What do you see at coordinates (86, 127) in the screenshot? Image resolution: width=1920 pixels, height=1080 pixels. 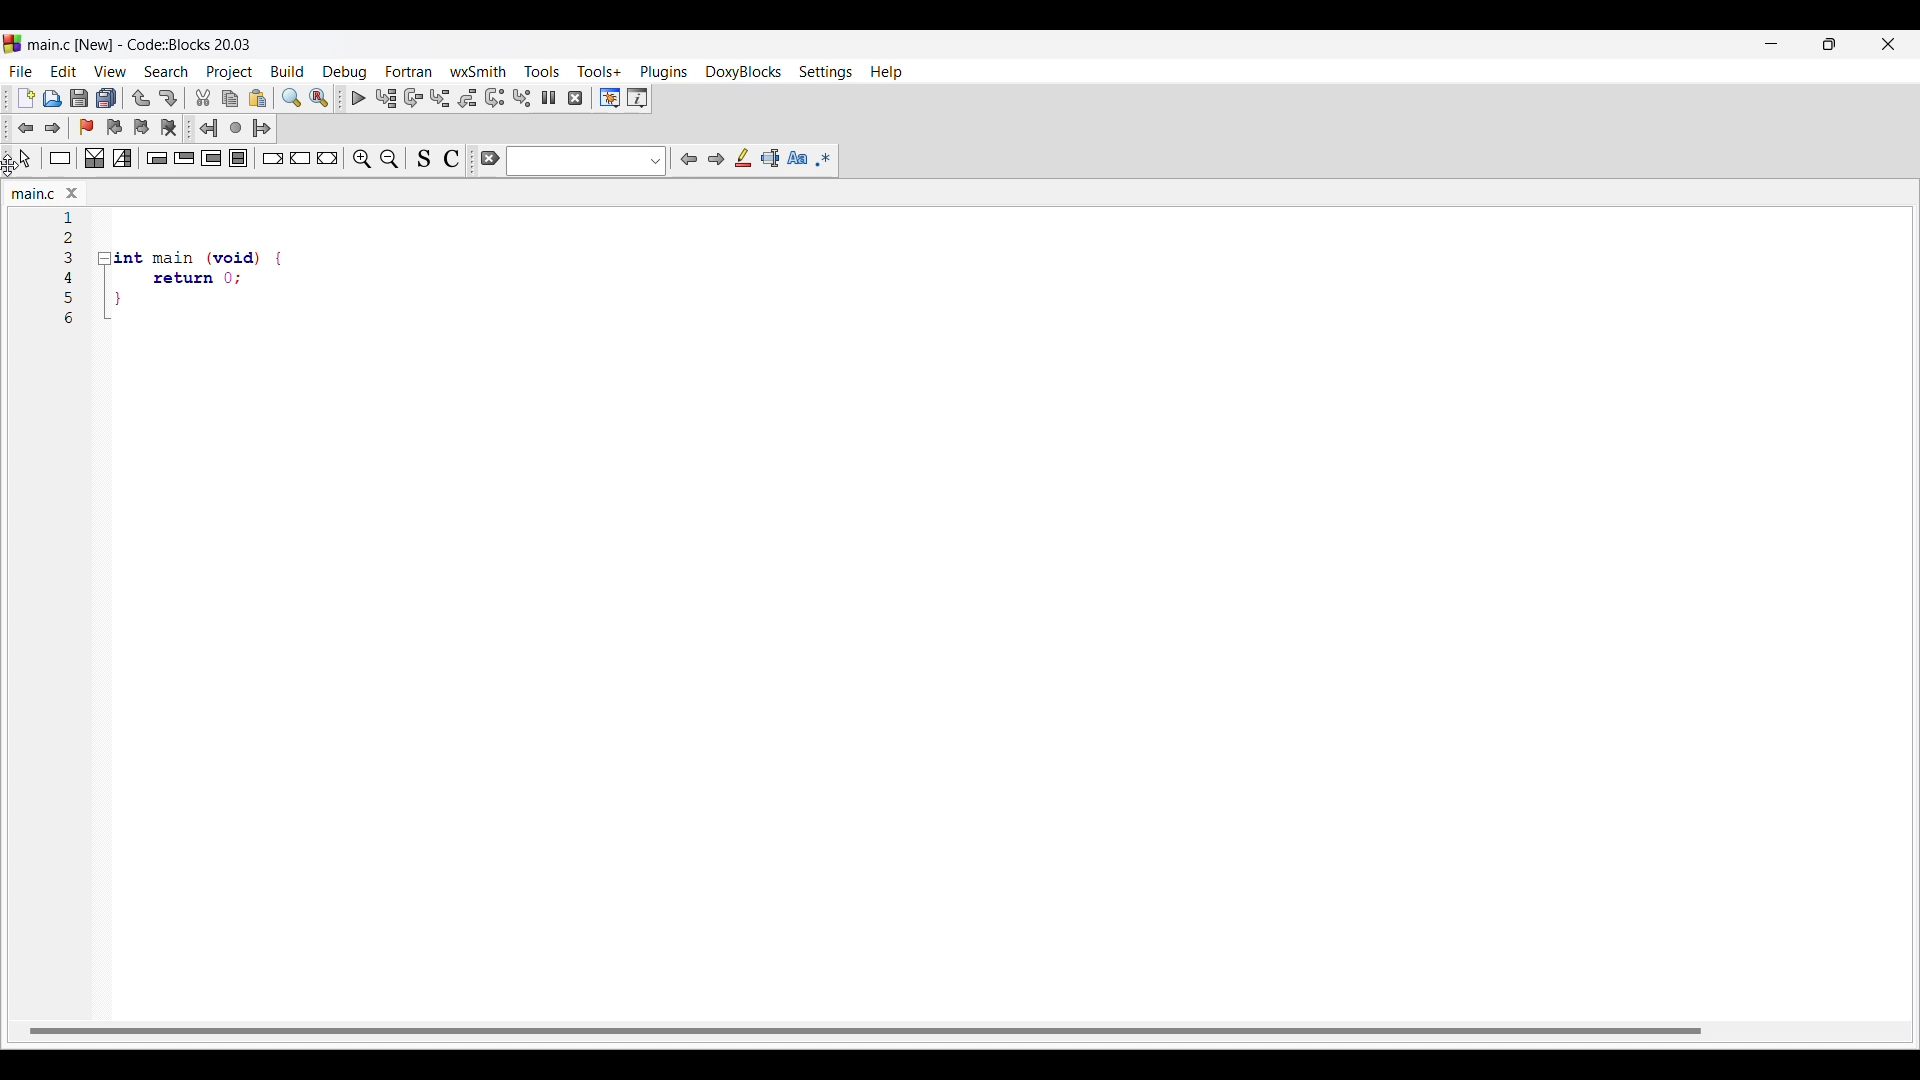 I see `Toggle bookmark` at bounding box center [86, 127].